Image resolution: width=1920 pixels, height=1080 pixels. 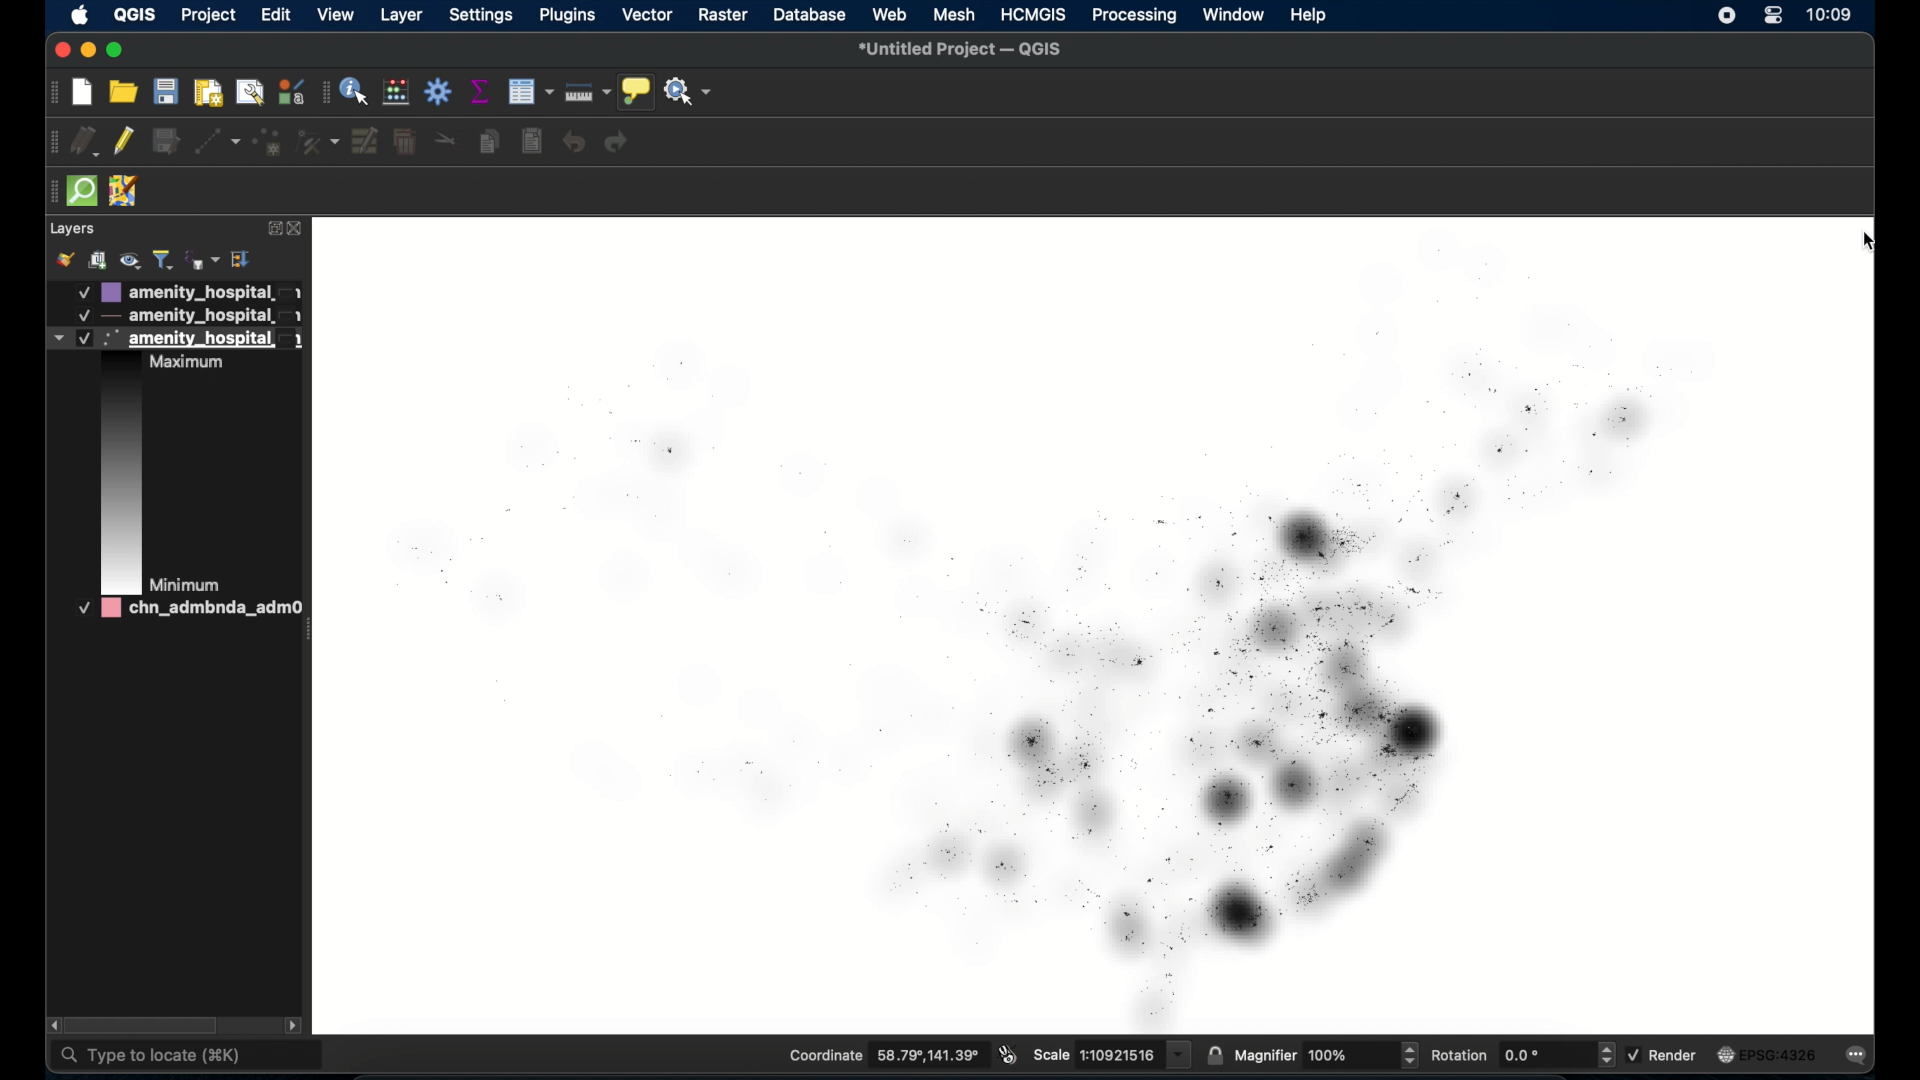 What do you see at coordinates (1724, 17) in the screenshot?
I see `screen recorder` at bounding box center [1724, 17].